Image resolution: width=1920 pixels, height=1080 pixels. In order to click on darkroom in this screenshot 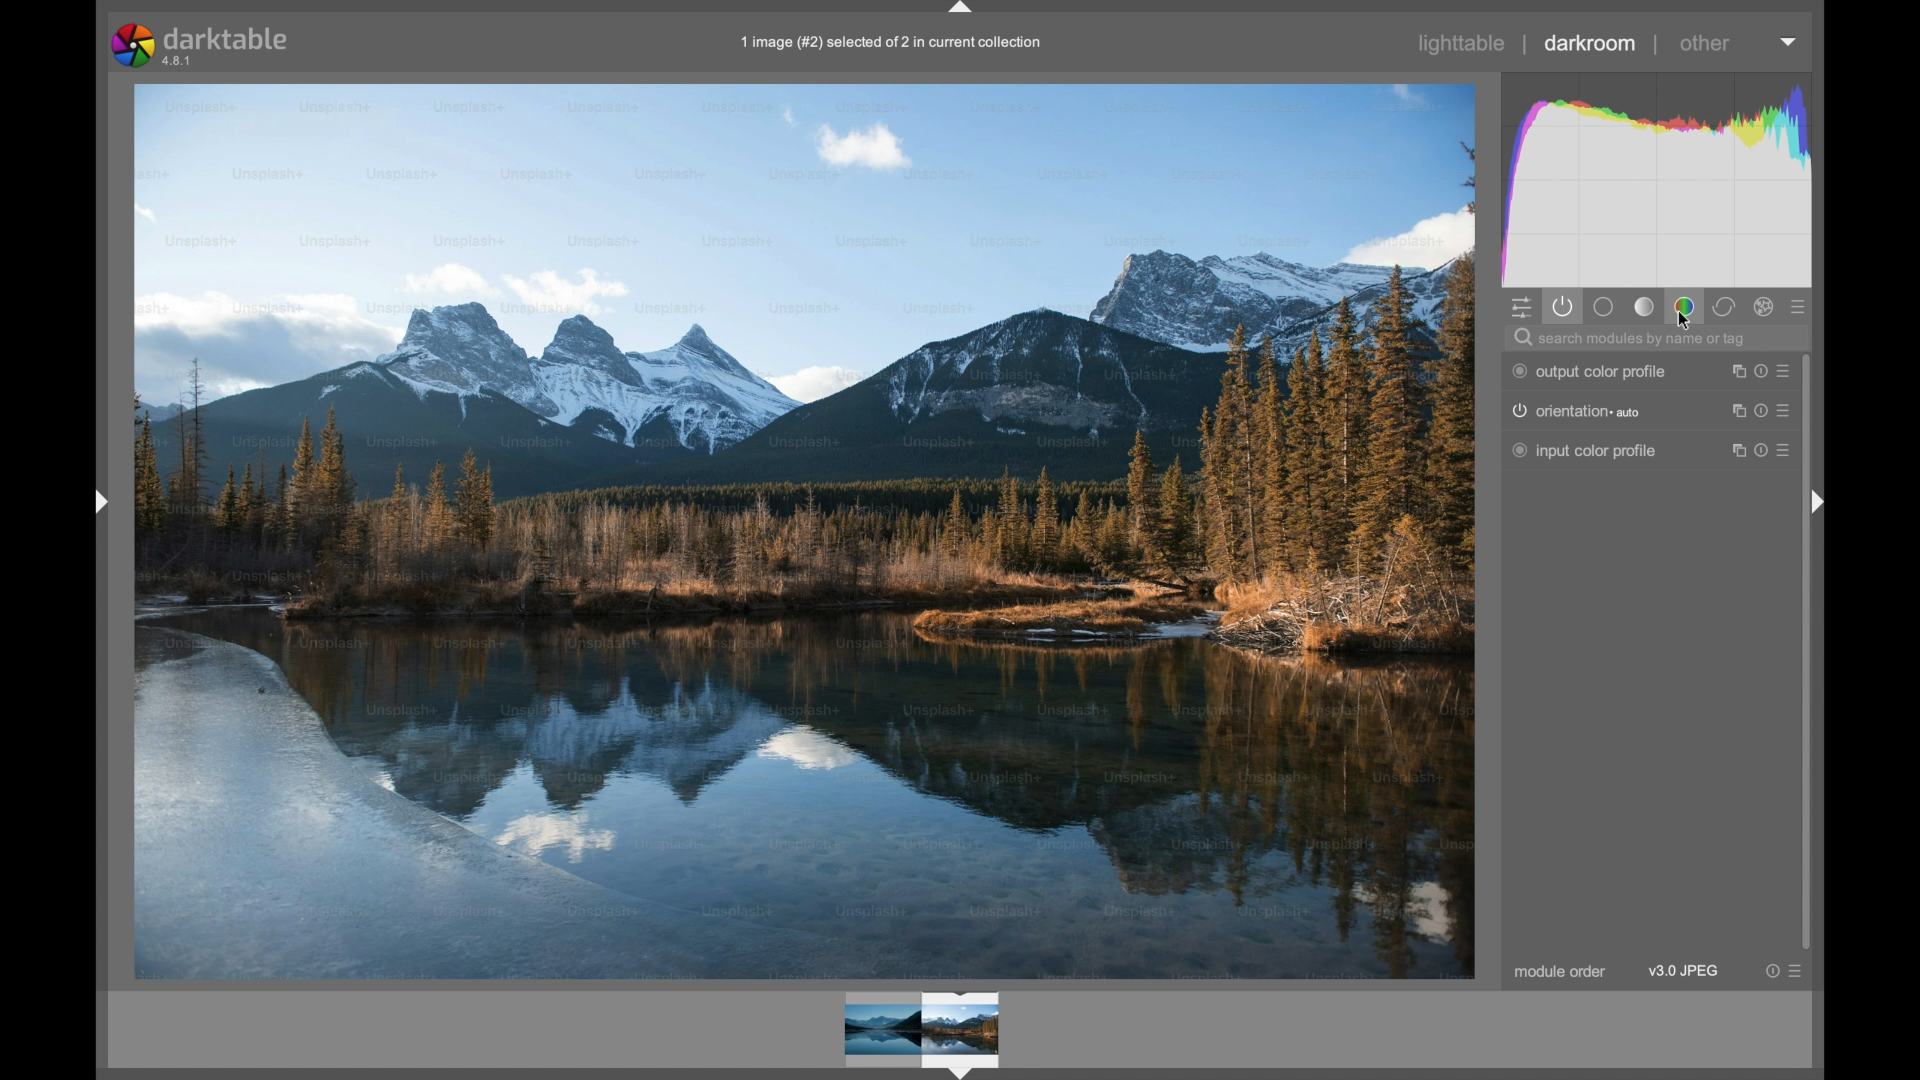, I will do `click(1590, 43)`.